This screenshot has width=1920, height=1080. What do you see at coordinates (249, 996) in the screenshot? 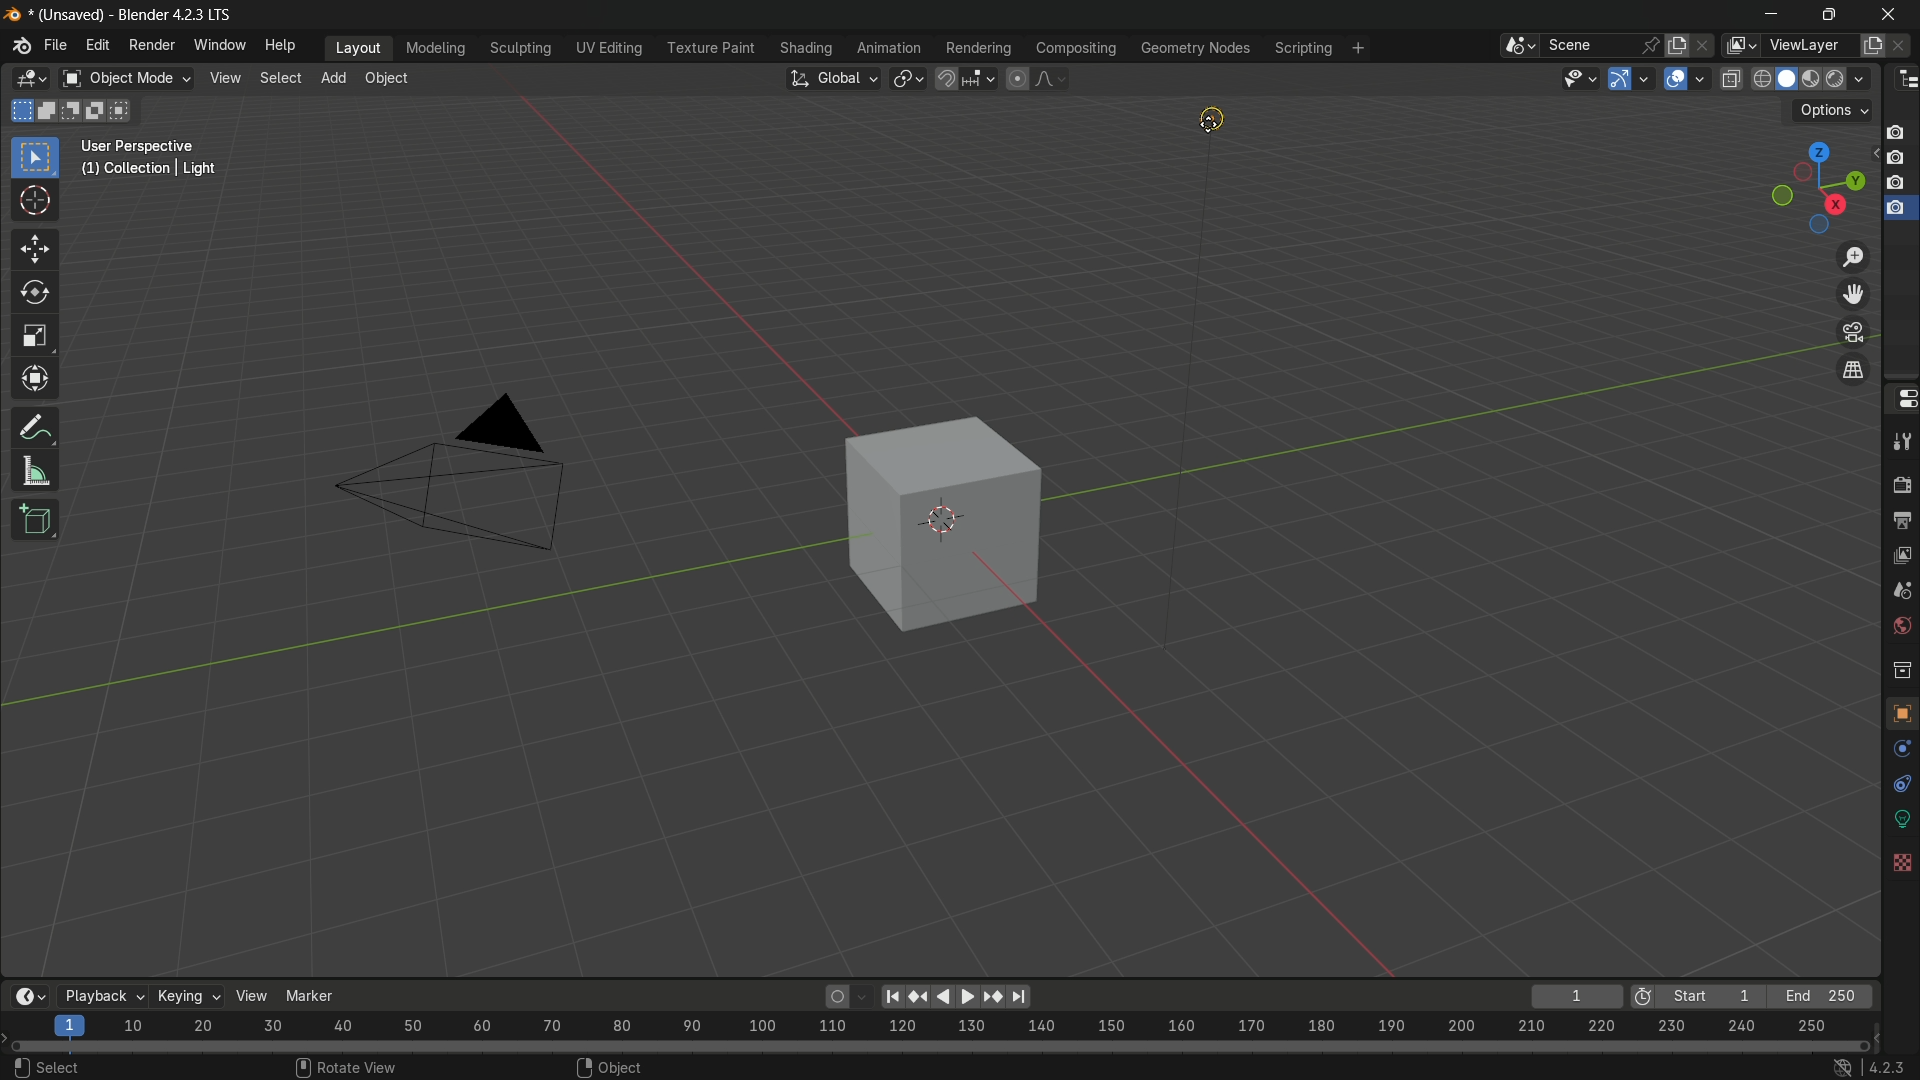
I see `view` at bounding box center [249, 996].